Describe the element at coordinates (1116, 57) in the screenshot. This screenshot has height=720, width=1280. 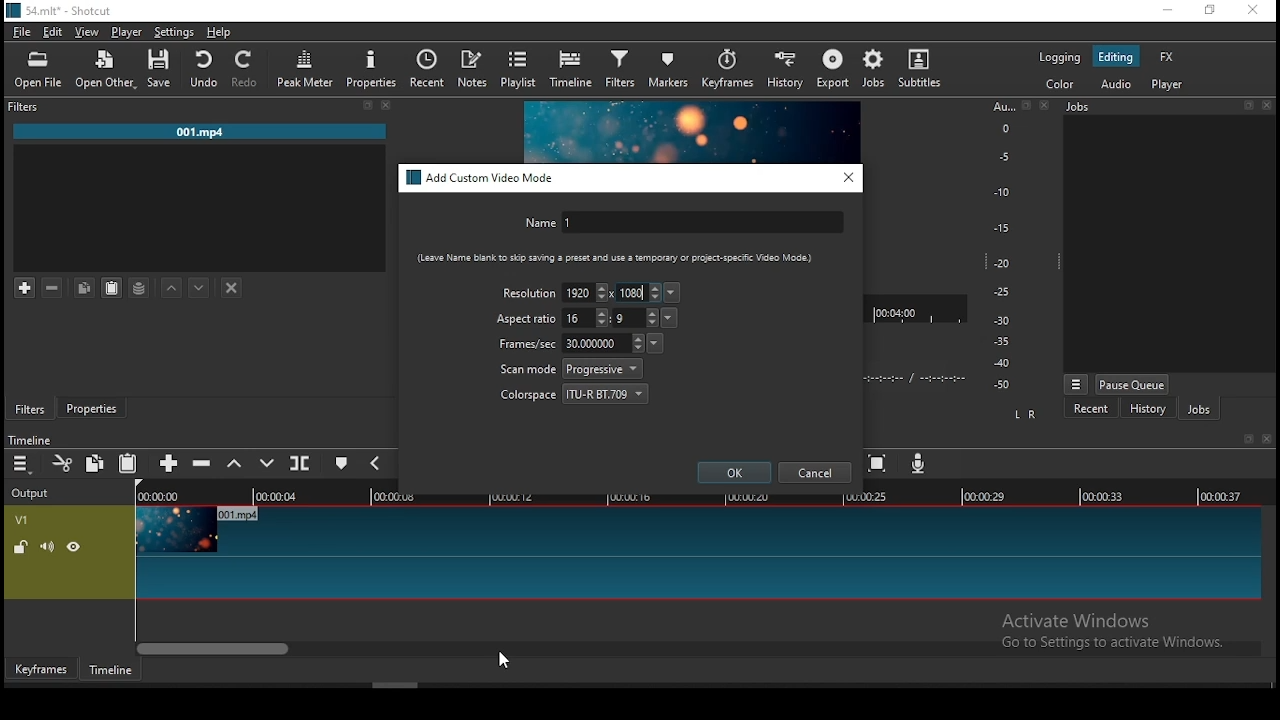
I see `editing` at that location.